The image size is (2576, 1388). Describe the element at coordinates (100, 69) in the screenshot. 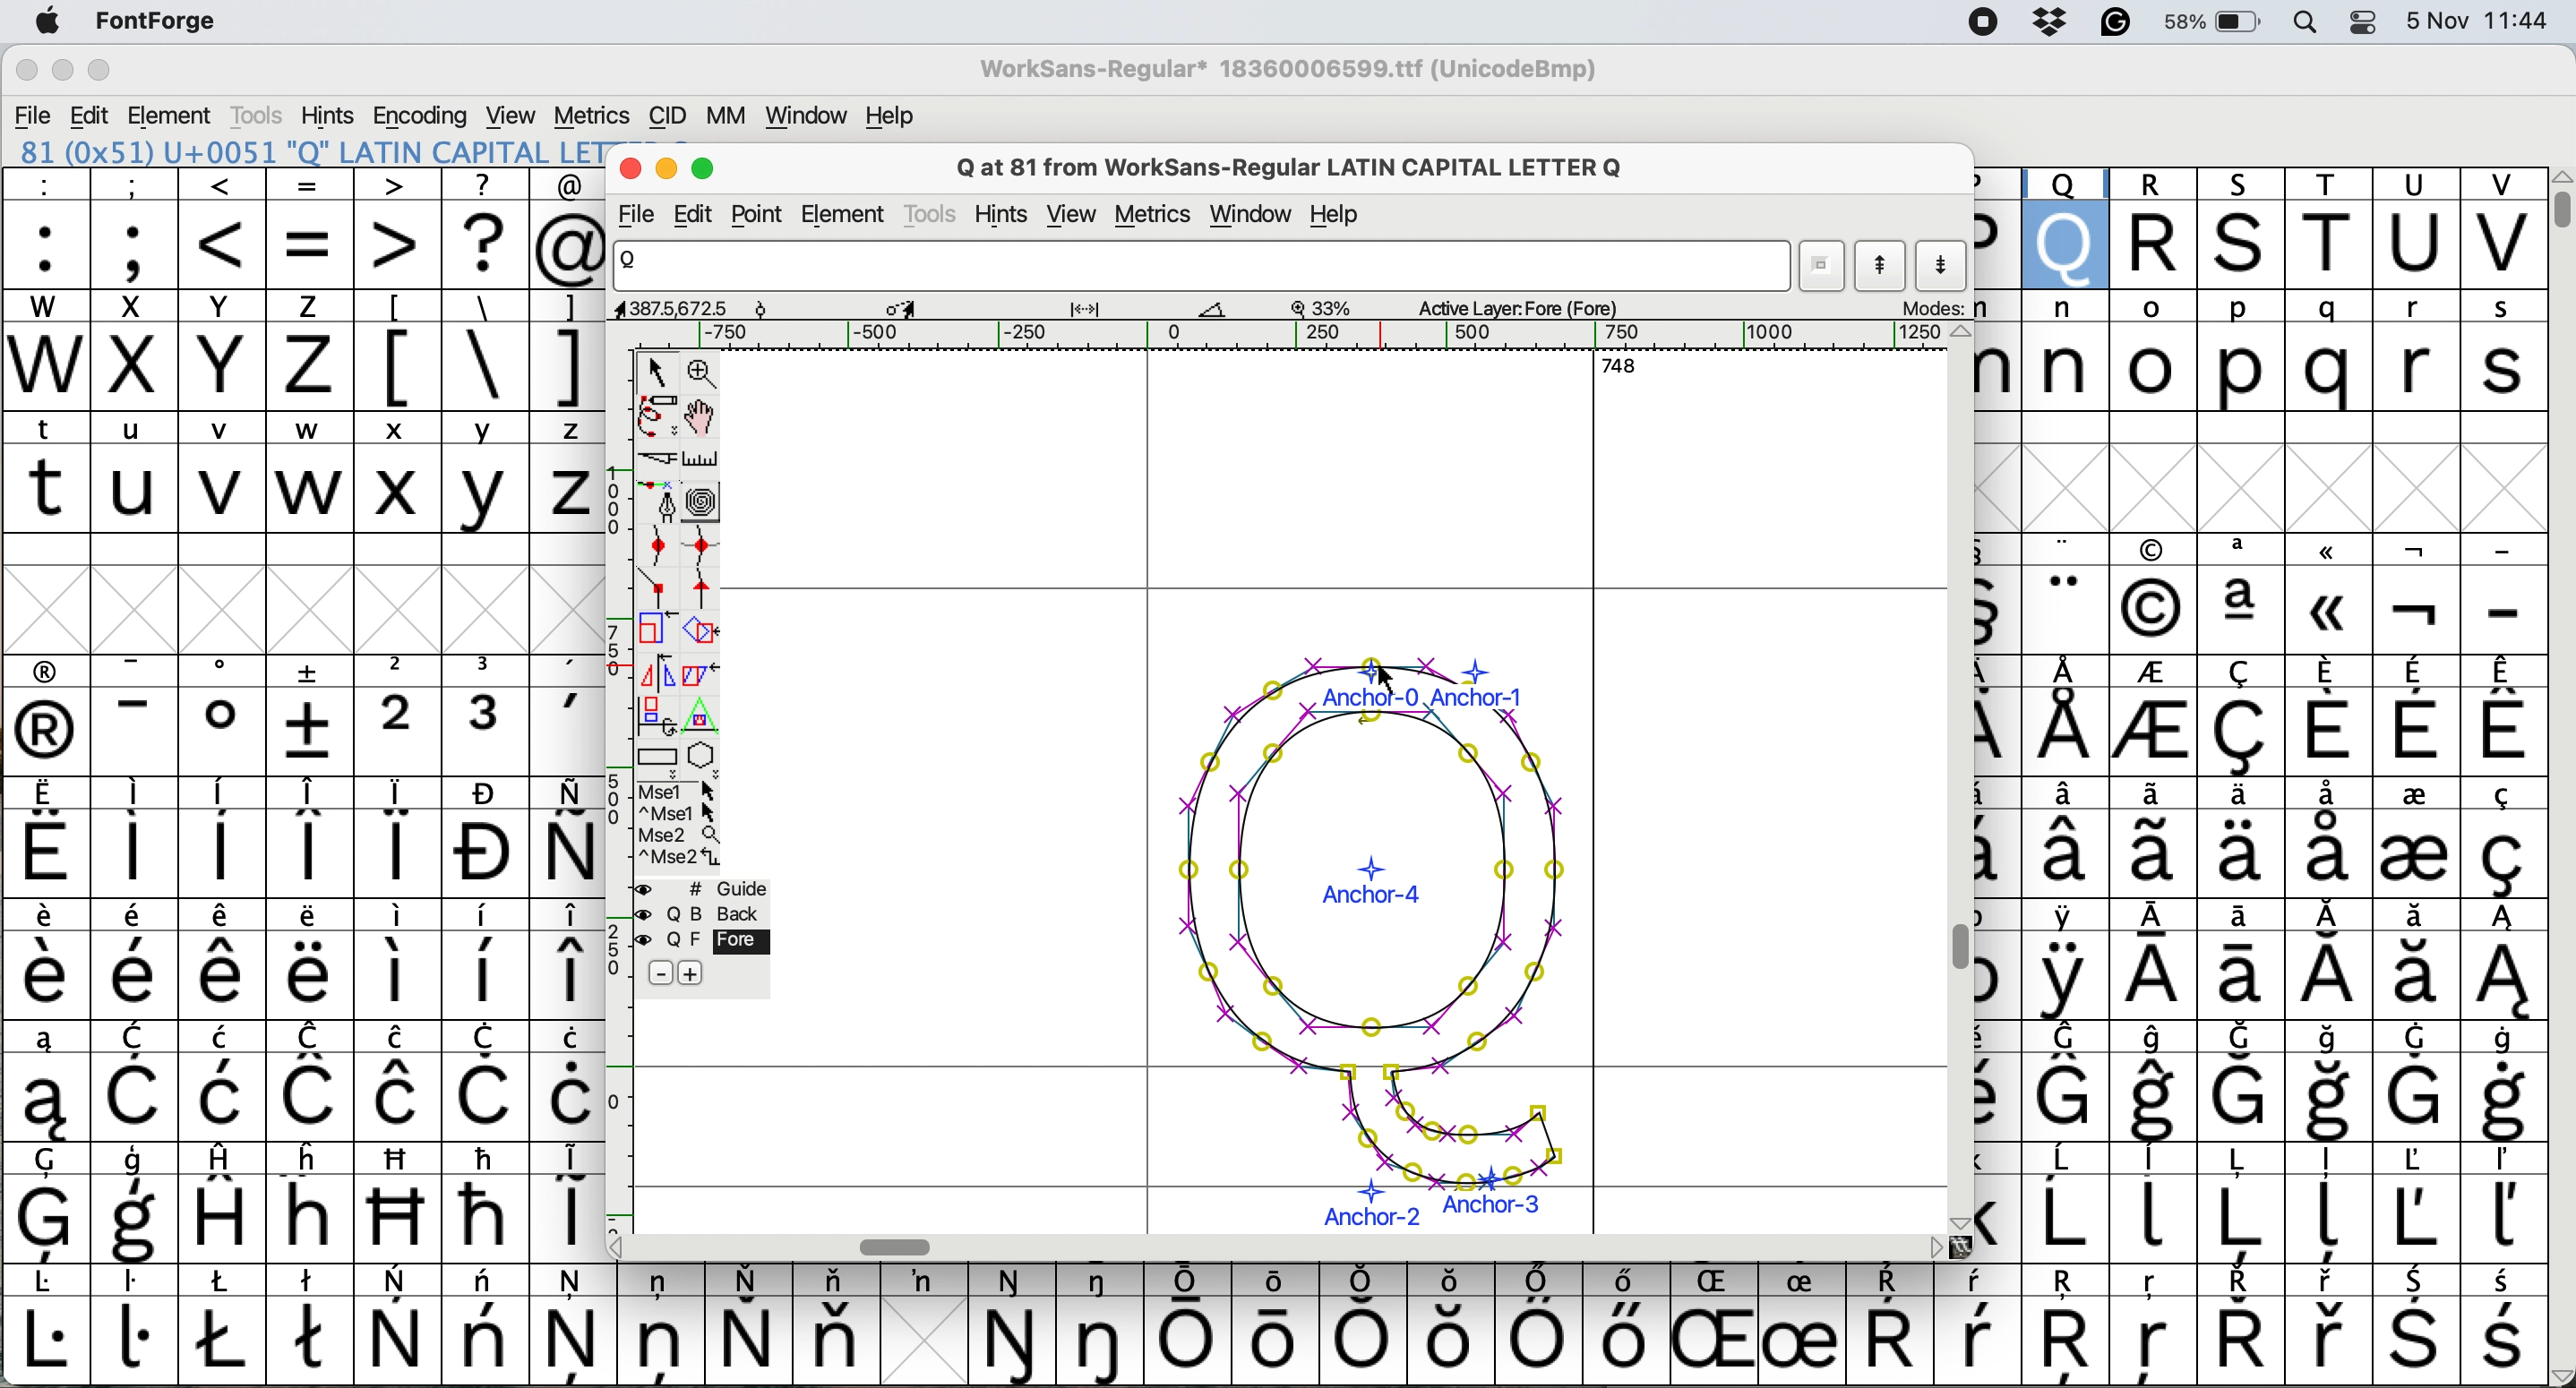

I see `maximise` at that location.